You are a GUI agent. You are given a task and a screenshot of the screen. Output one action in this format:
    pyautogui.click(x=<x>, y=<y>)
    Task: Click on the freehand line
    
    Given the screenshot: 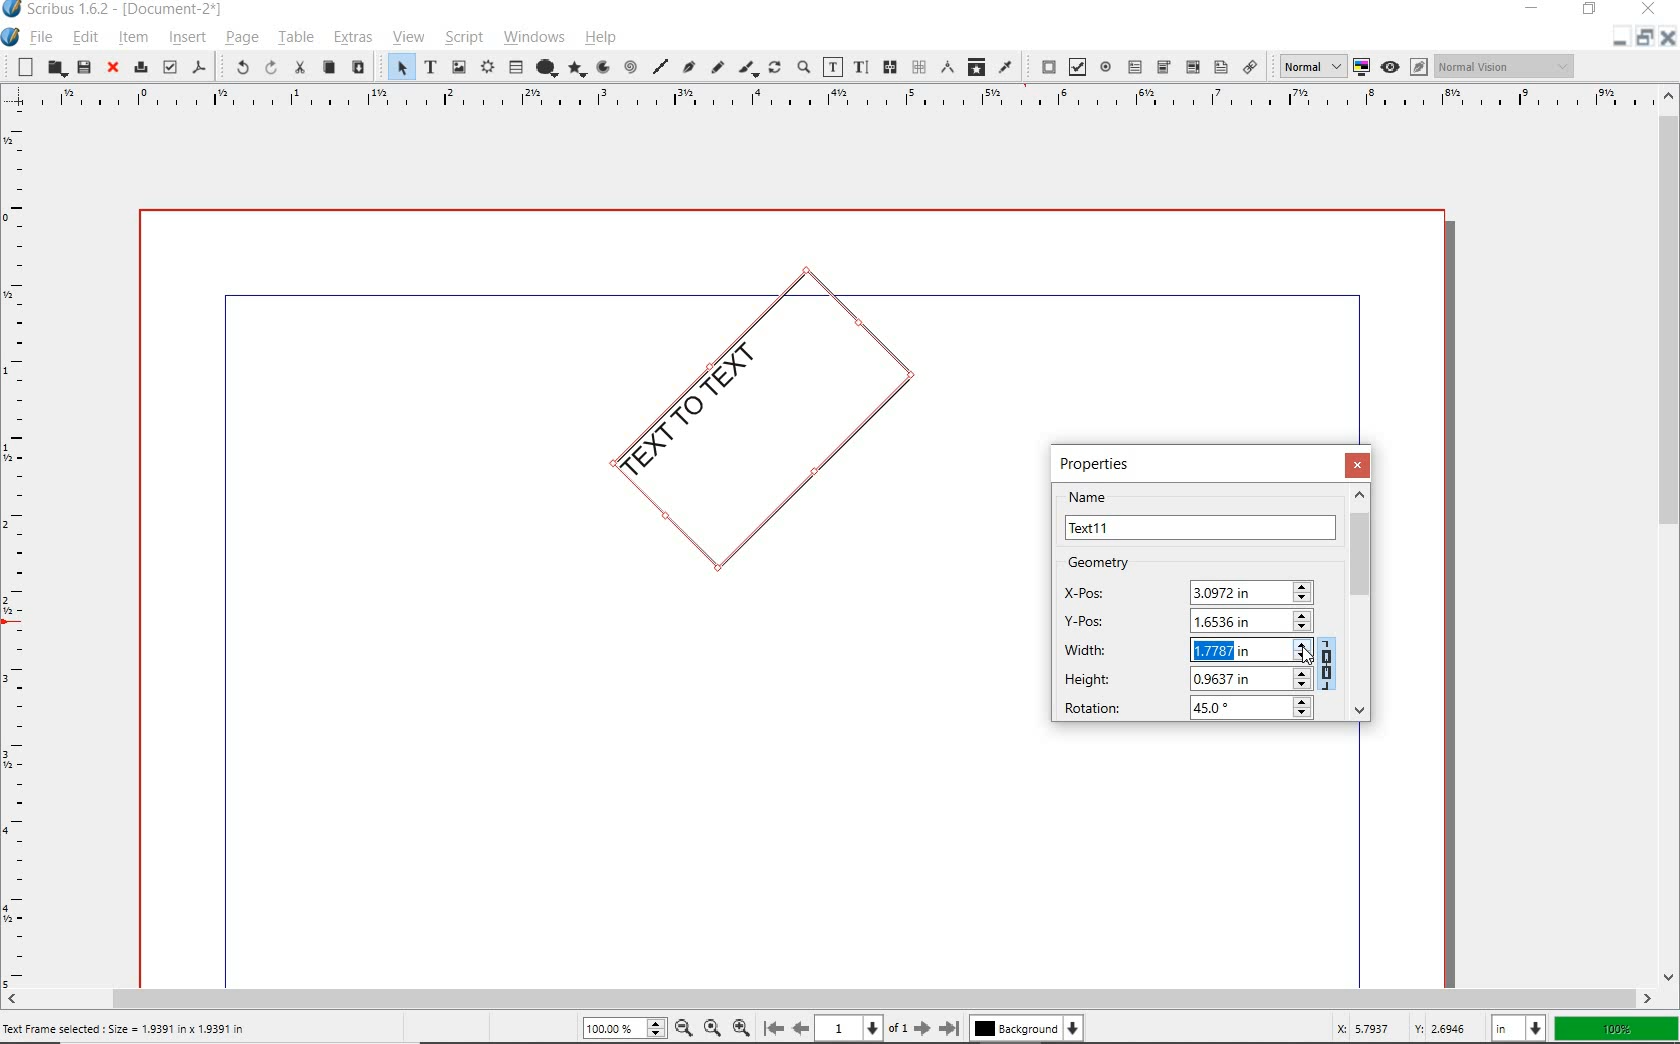 What is the action you would take?
    pyautogui.click(x=718, y=66)
    